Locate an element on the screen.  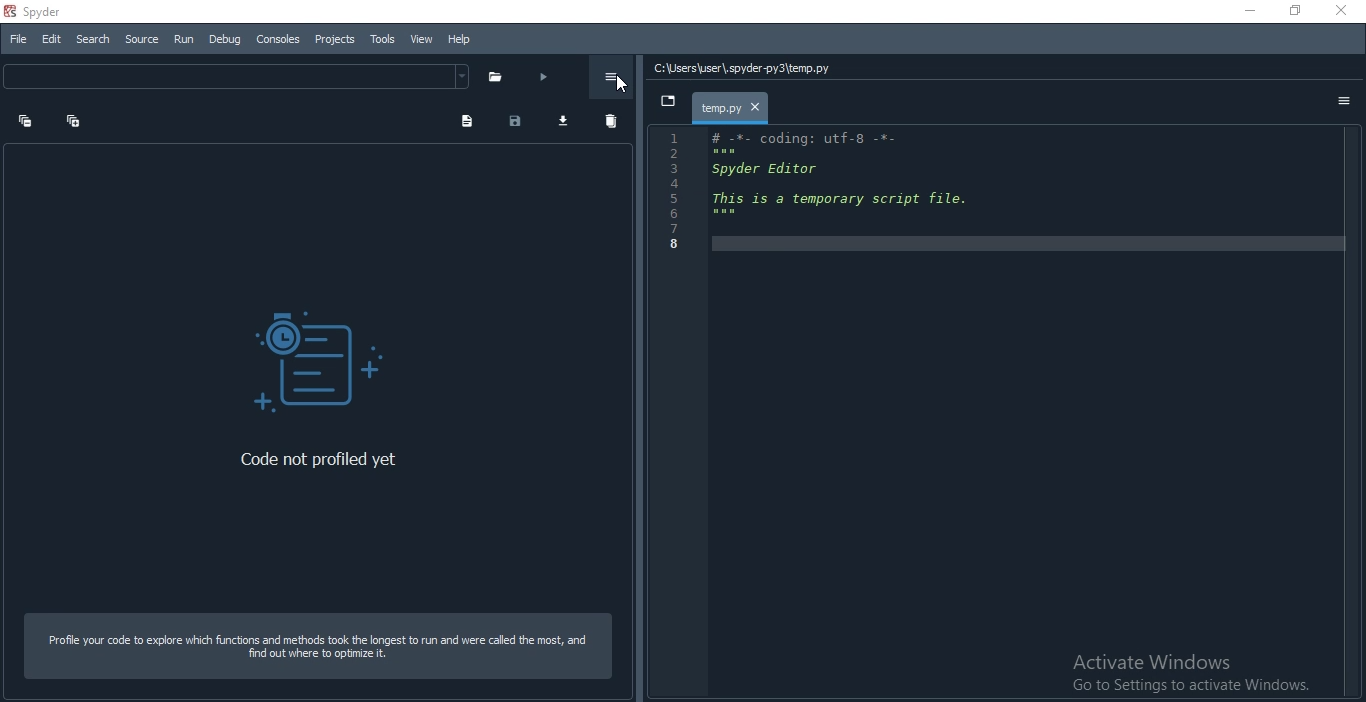
serial numbers (1-8) is located at coordinates (674, 194).